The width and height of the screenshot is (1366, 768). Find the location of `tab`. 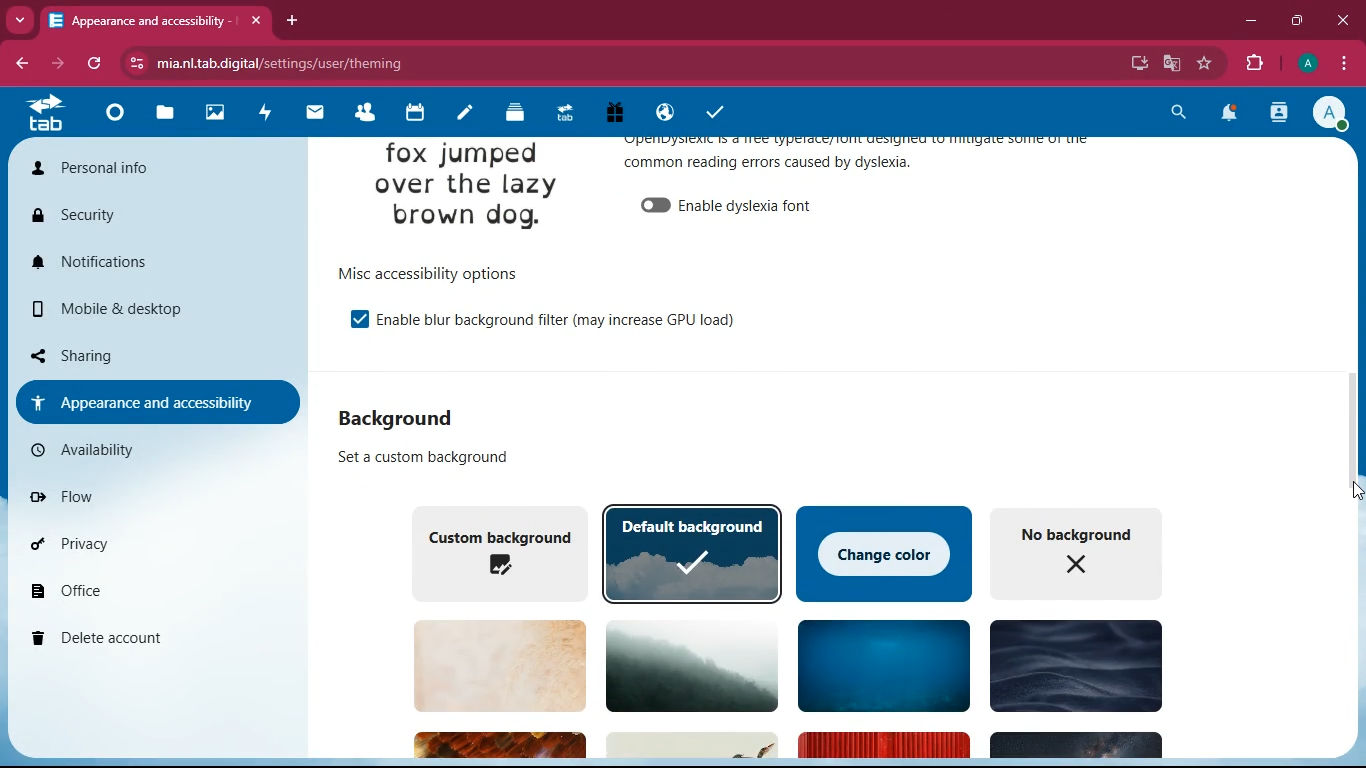

tab is located at coordinates (561, 116).